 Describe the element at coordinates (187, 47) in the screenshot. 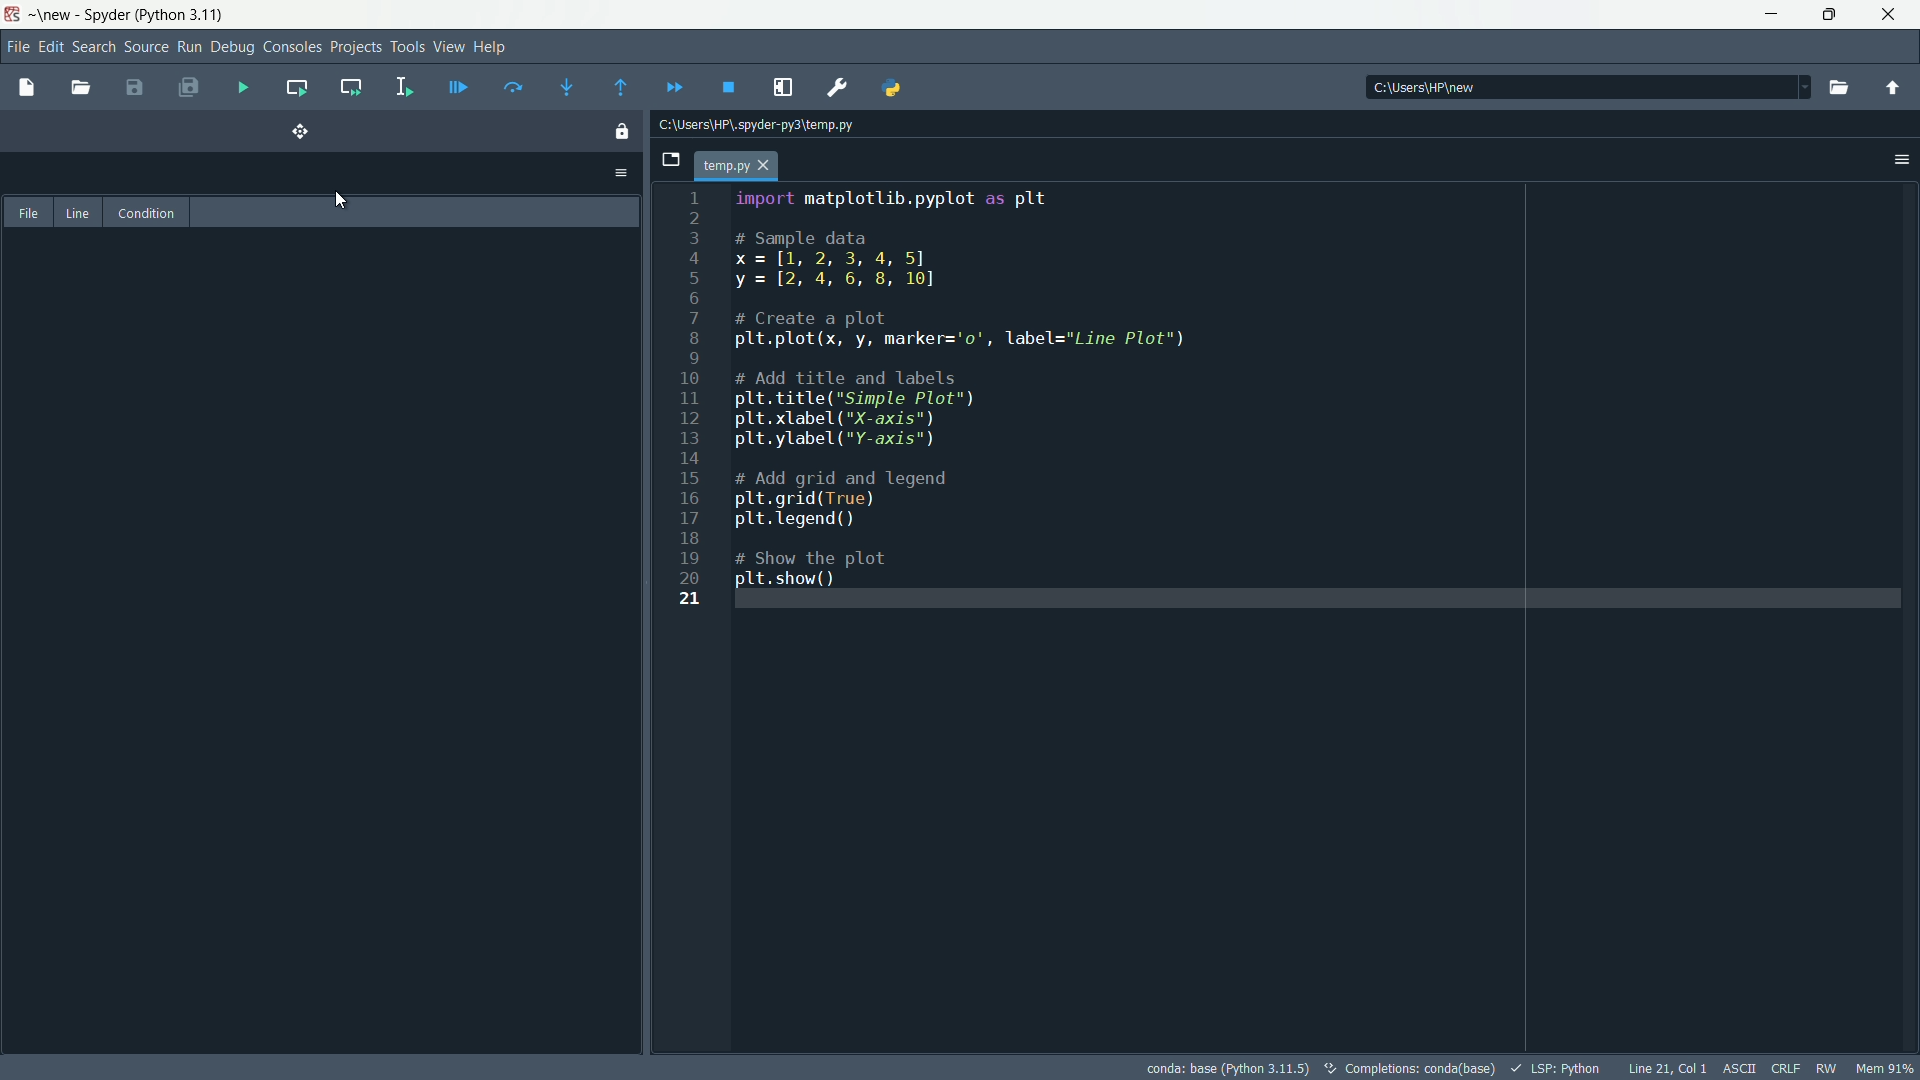

I see `run menu` at that location.